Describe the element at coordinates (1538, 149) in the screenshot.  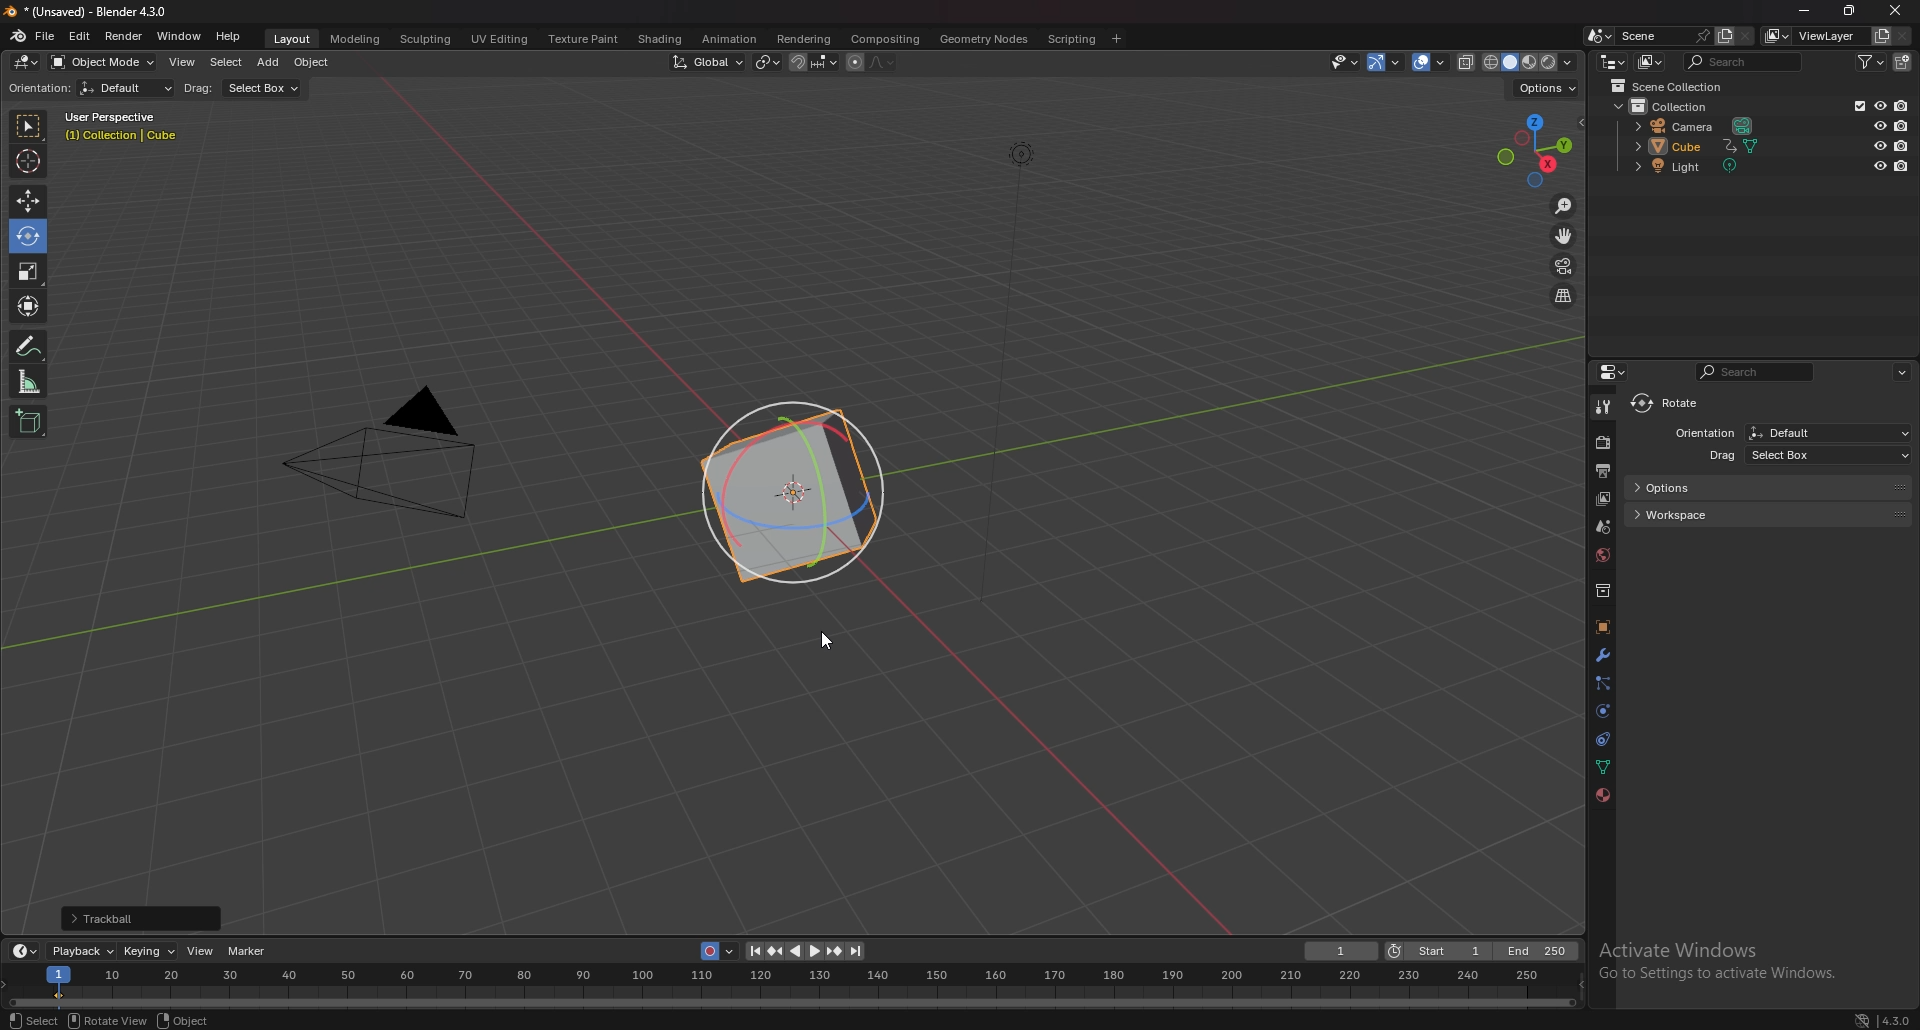
I see `preset viewpoint` at that location.